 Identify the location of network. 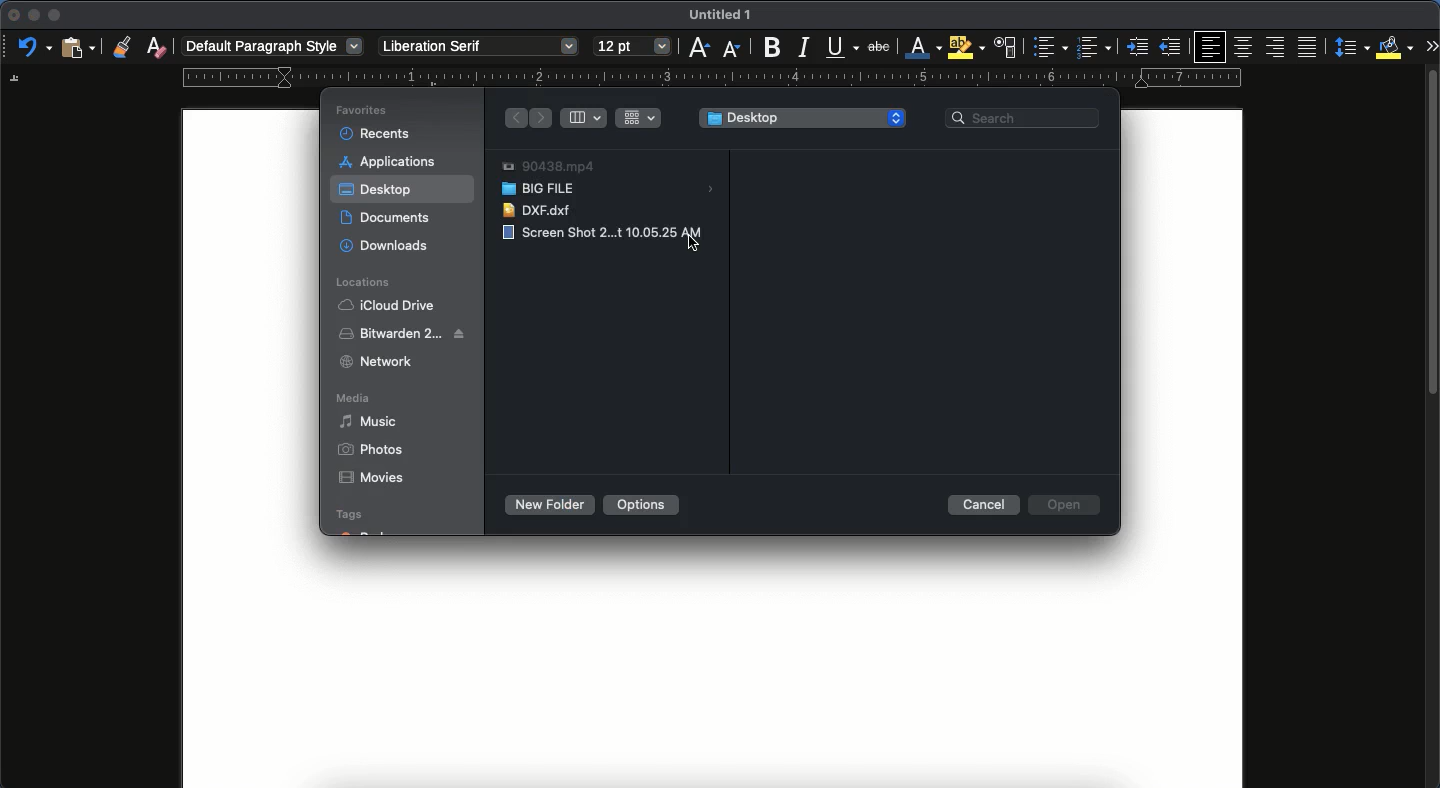
(376, 361).